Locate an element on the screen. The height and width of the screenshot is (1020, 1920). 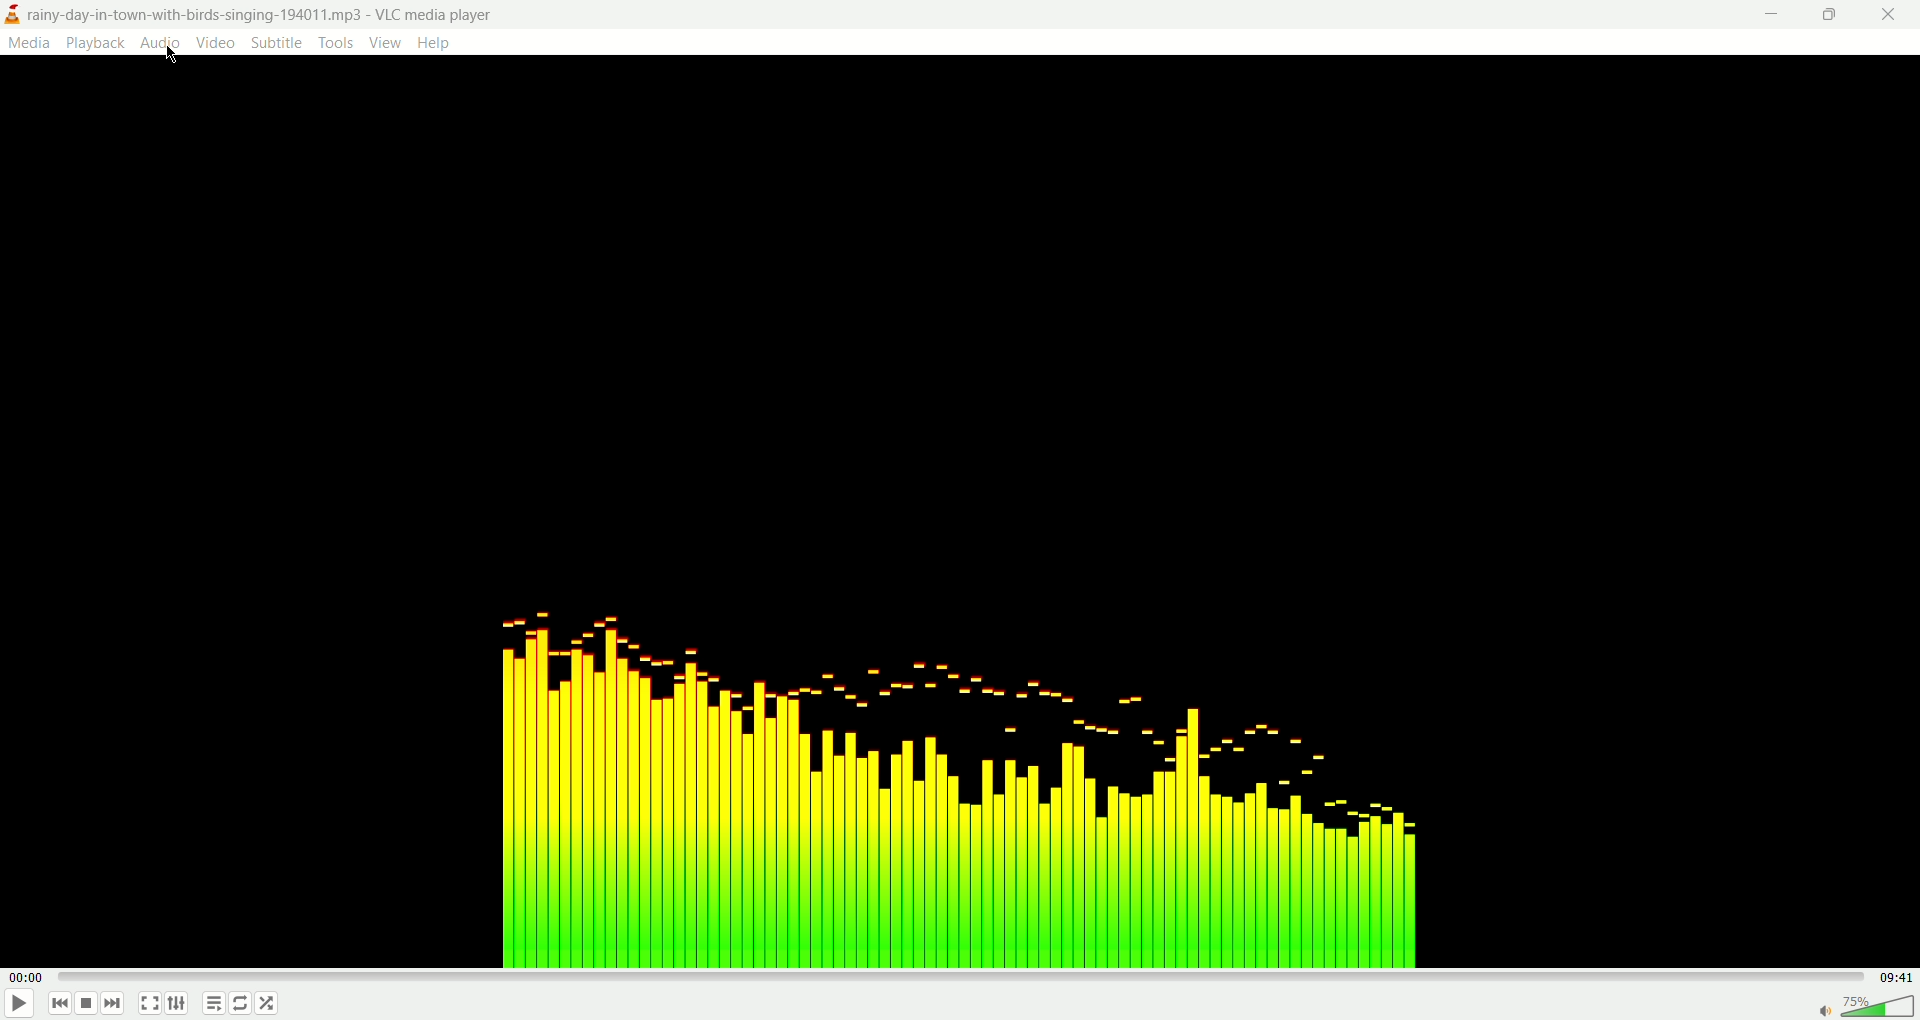
tools is located at coordinates (335, 41).